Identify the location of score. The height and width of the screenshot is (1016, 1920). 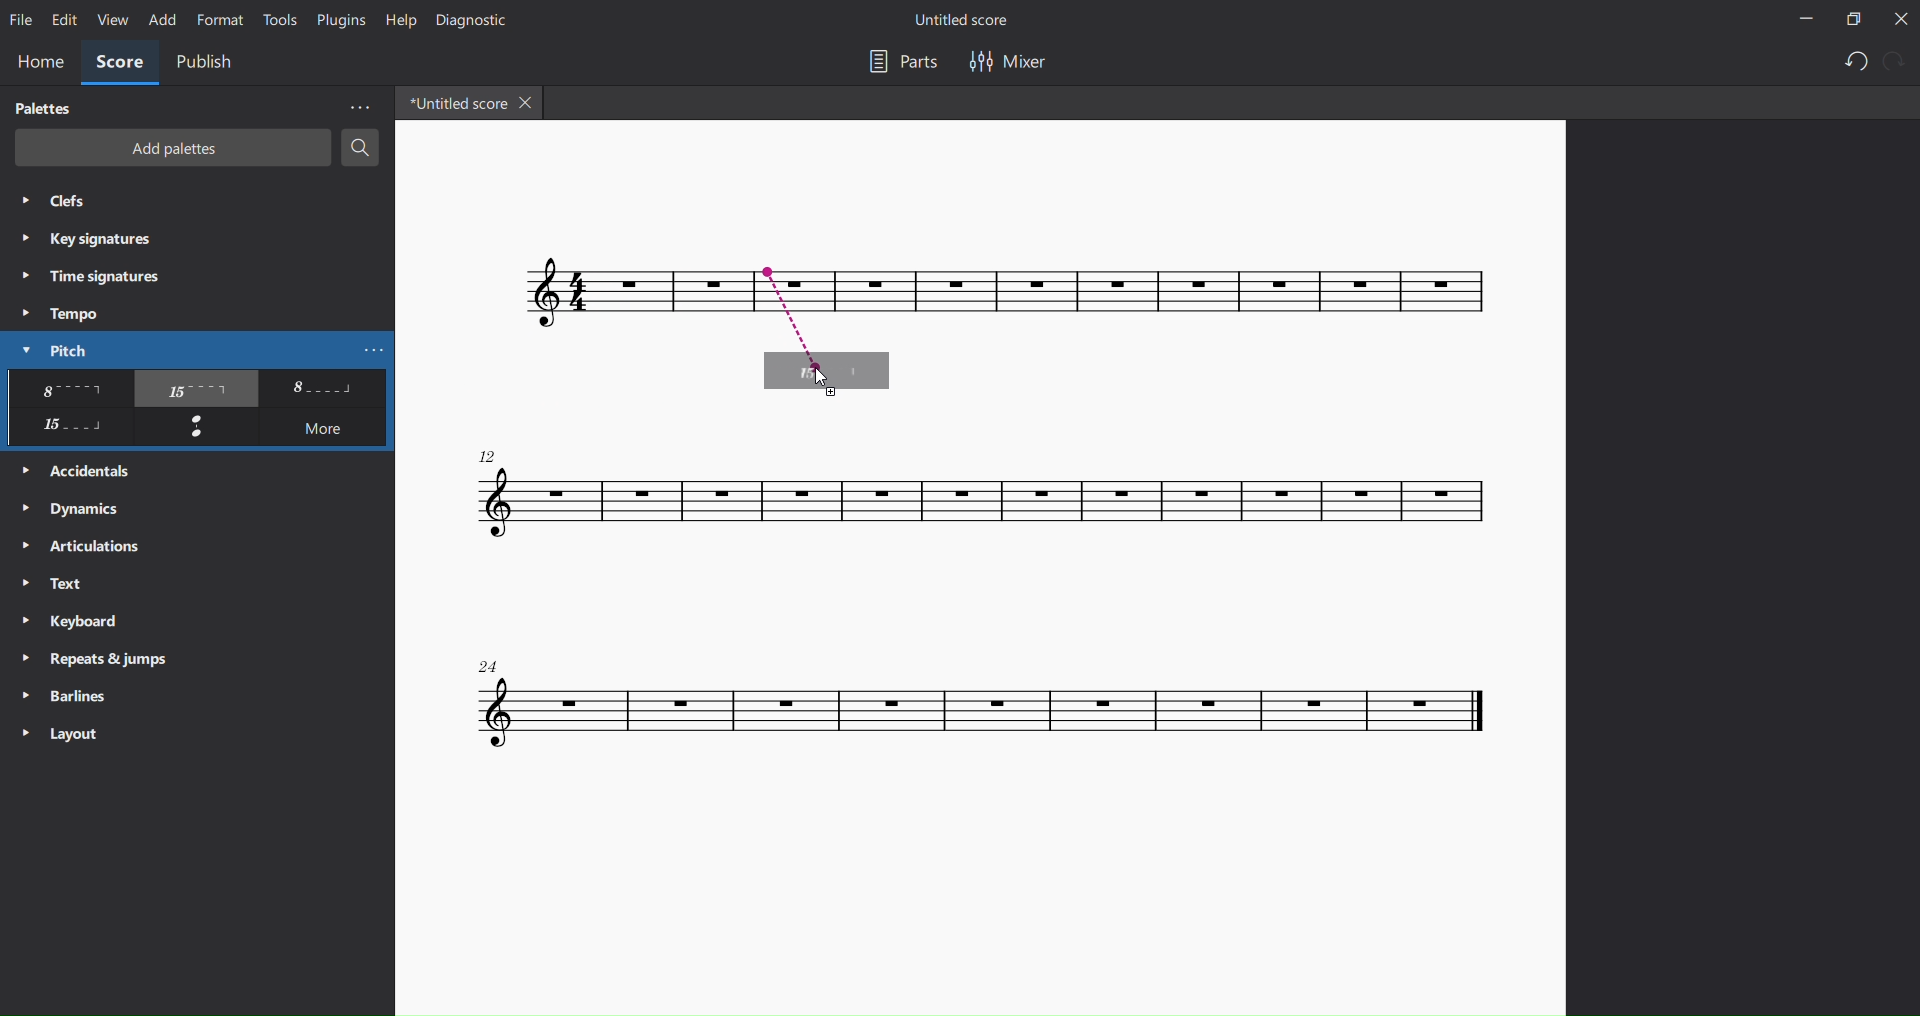
(535, 298).